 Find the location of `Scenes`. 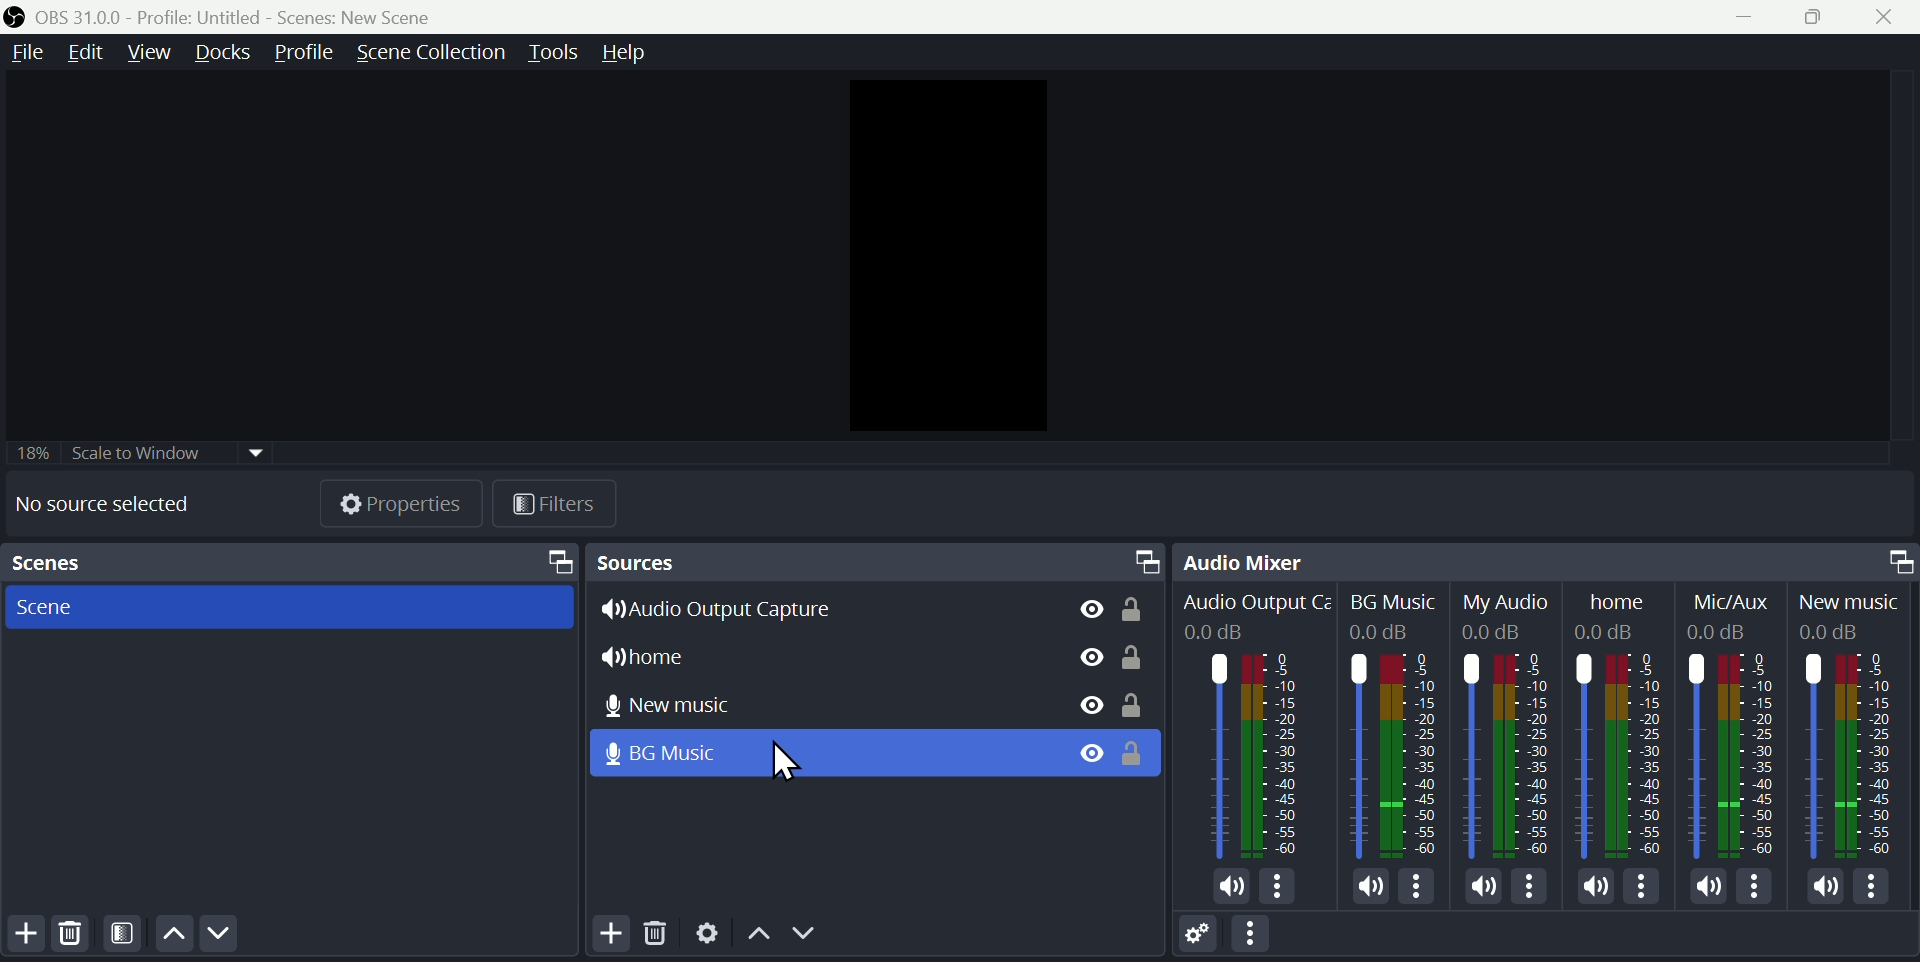

Scenes is located at coordinates (59, 564).